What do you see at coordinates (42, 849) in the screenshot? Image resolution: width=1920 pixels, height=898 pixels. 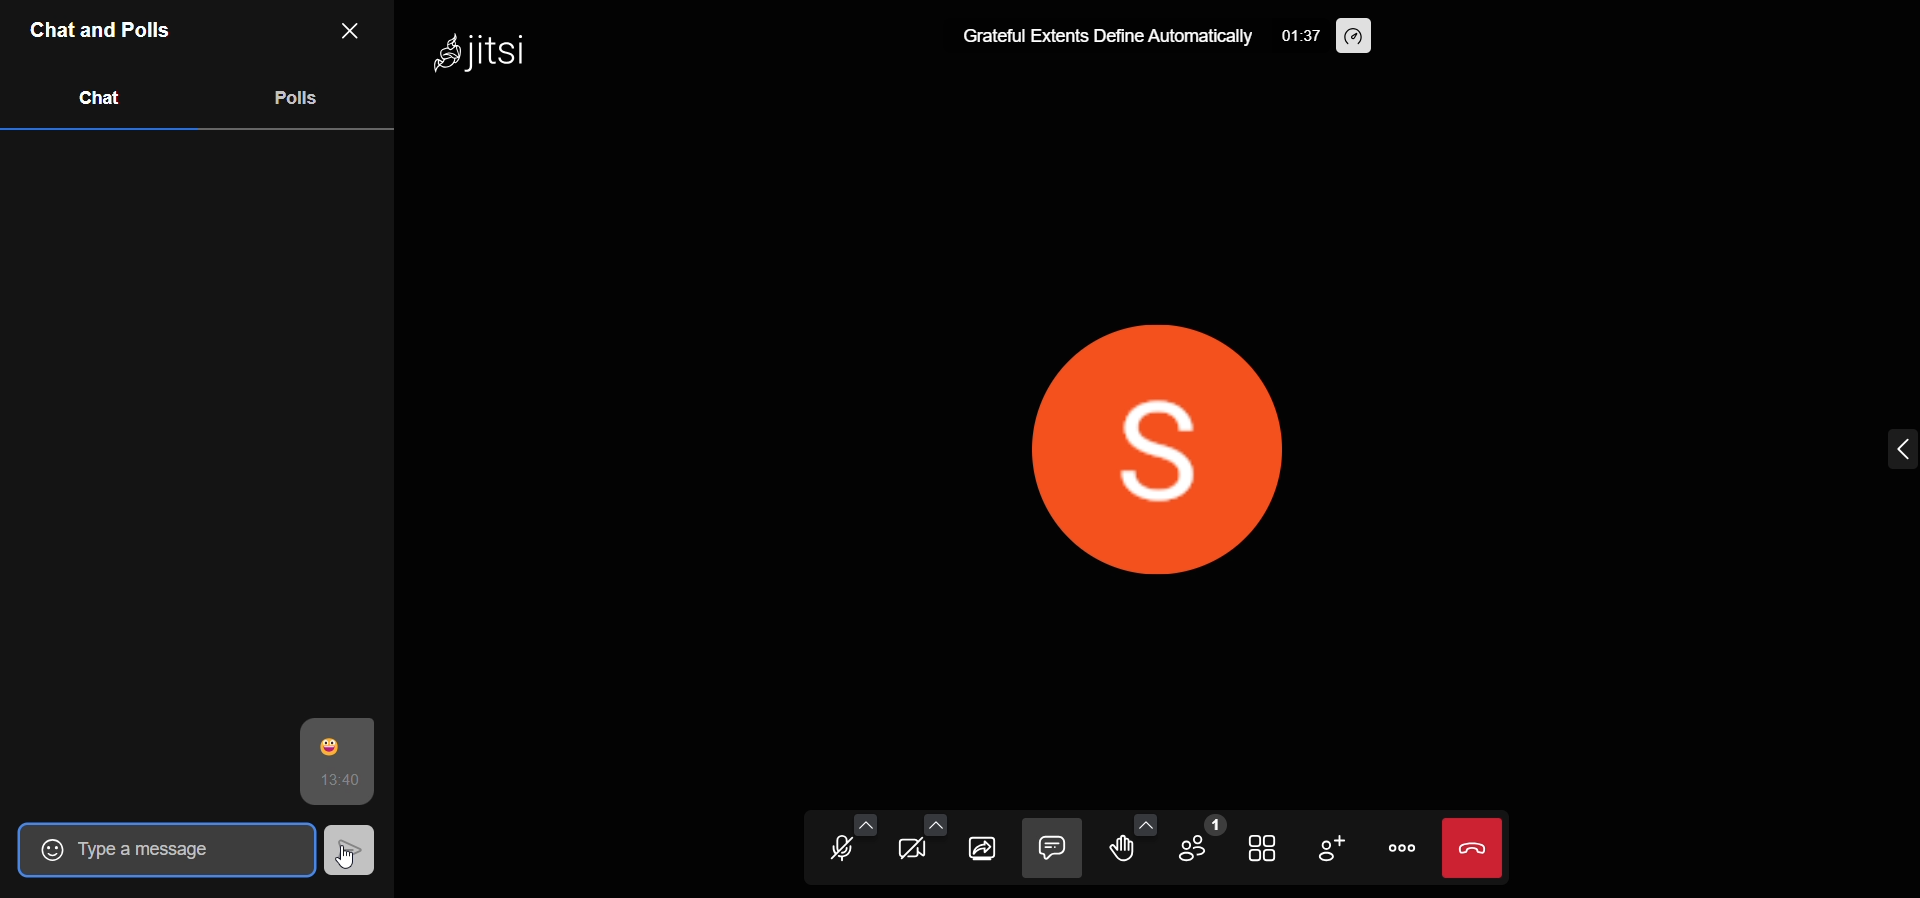 I see `emojis` at bounding box center [42, 849].